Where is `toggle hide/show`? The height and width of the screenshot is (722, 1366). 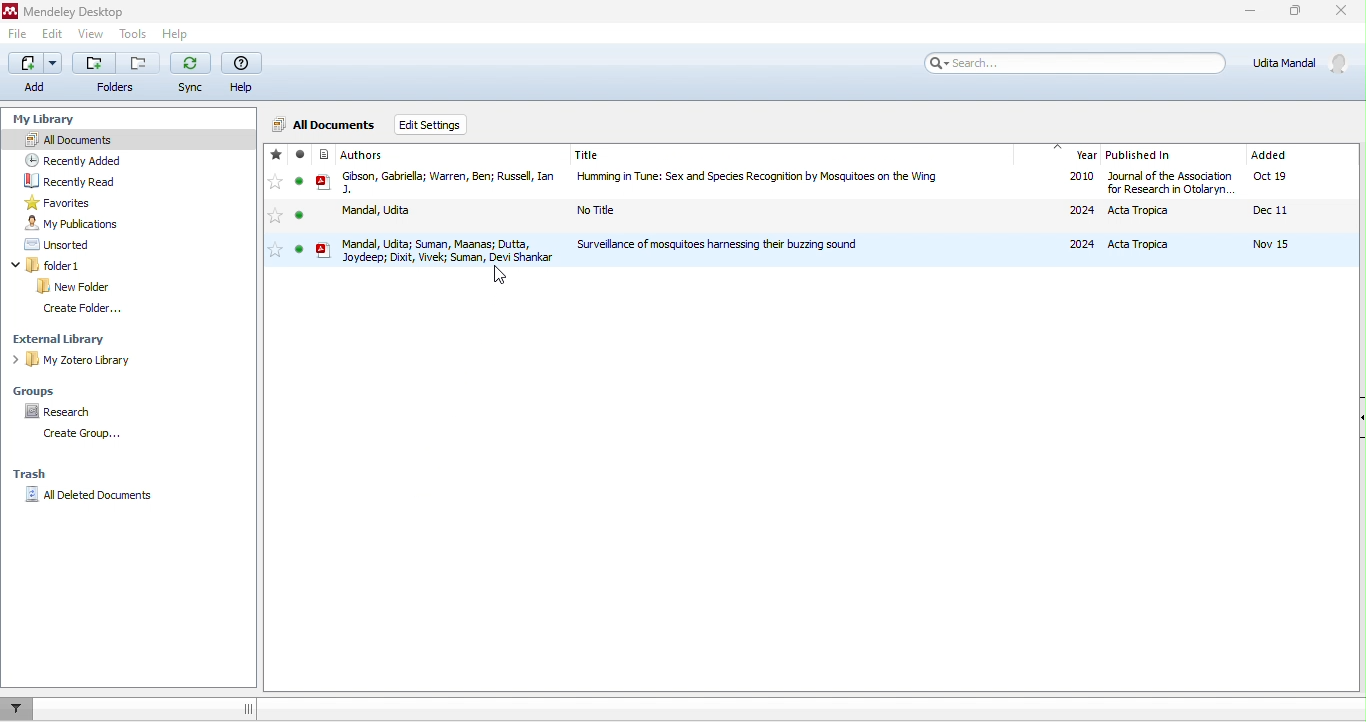 toggle hide/show is located at coordinates (248, 708).